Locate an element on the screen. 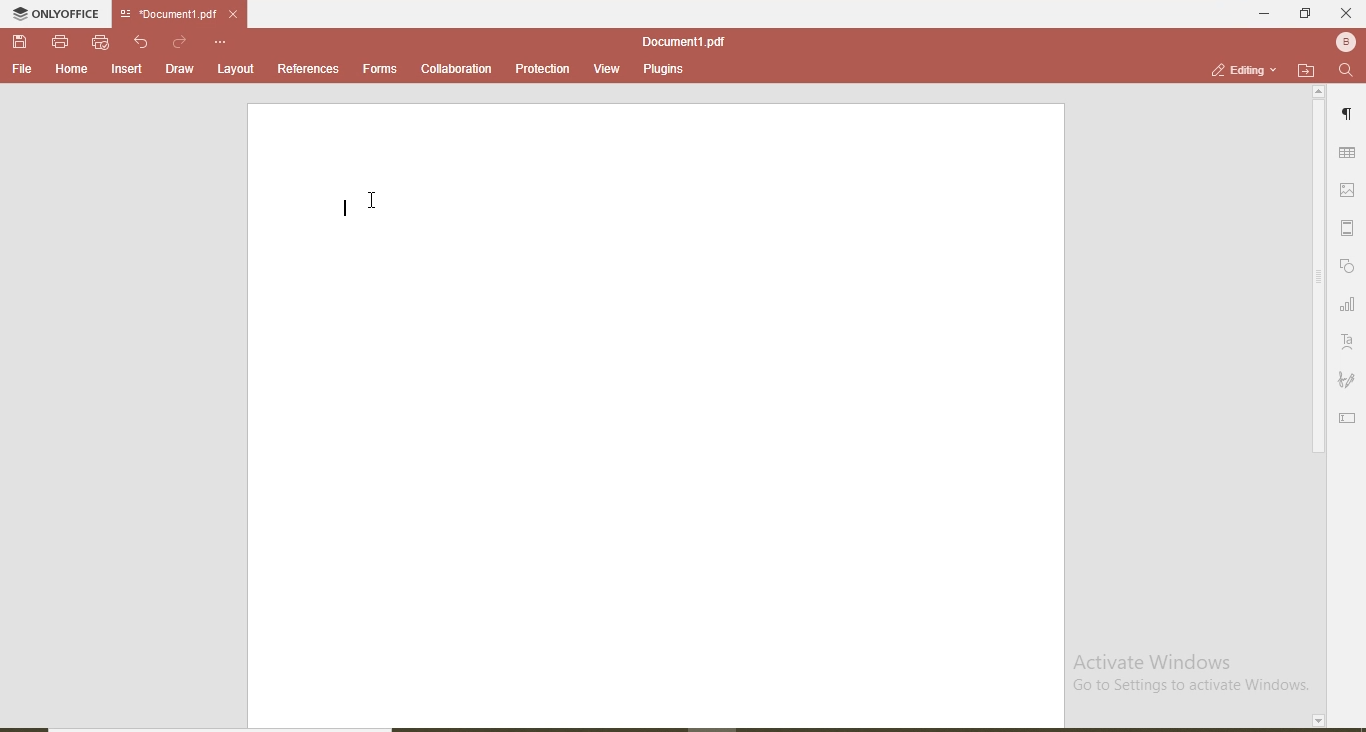  insert is located at coordinates (128, 70).